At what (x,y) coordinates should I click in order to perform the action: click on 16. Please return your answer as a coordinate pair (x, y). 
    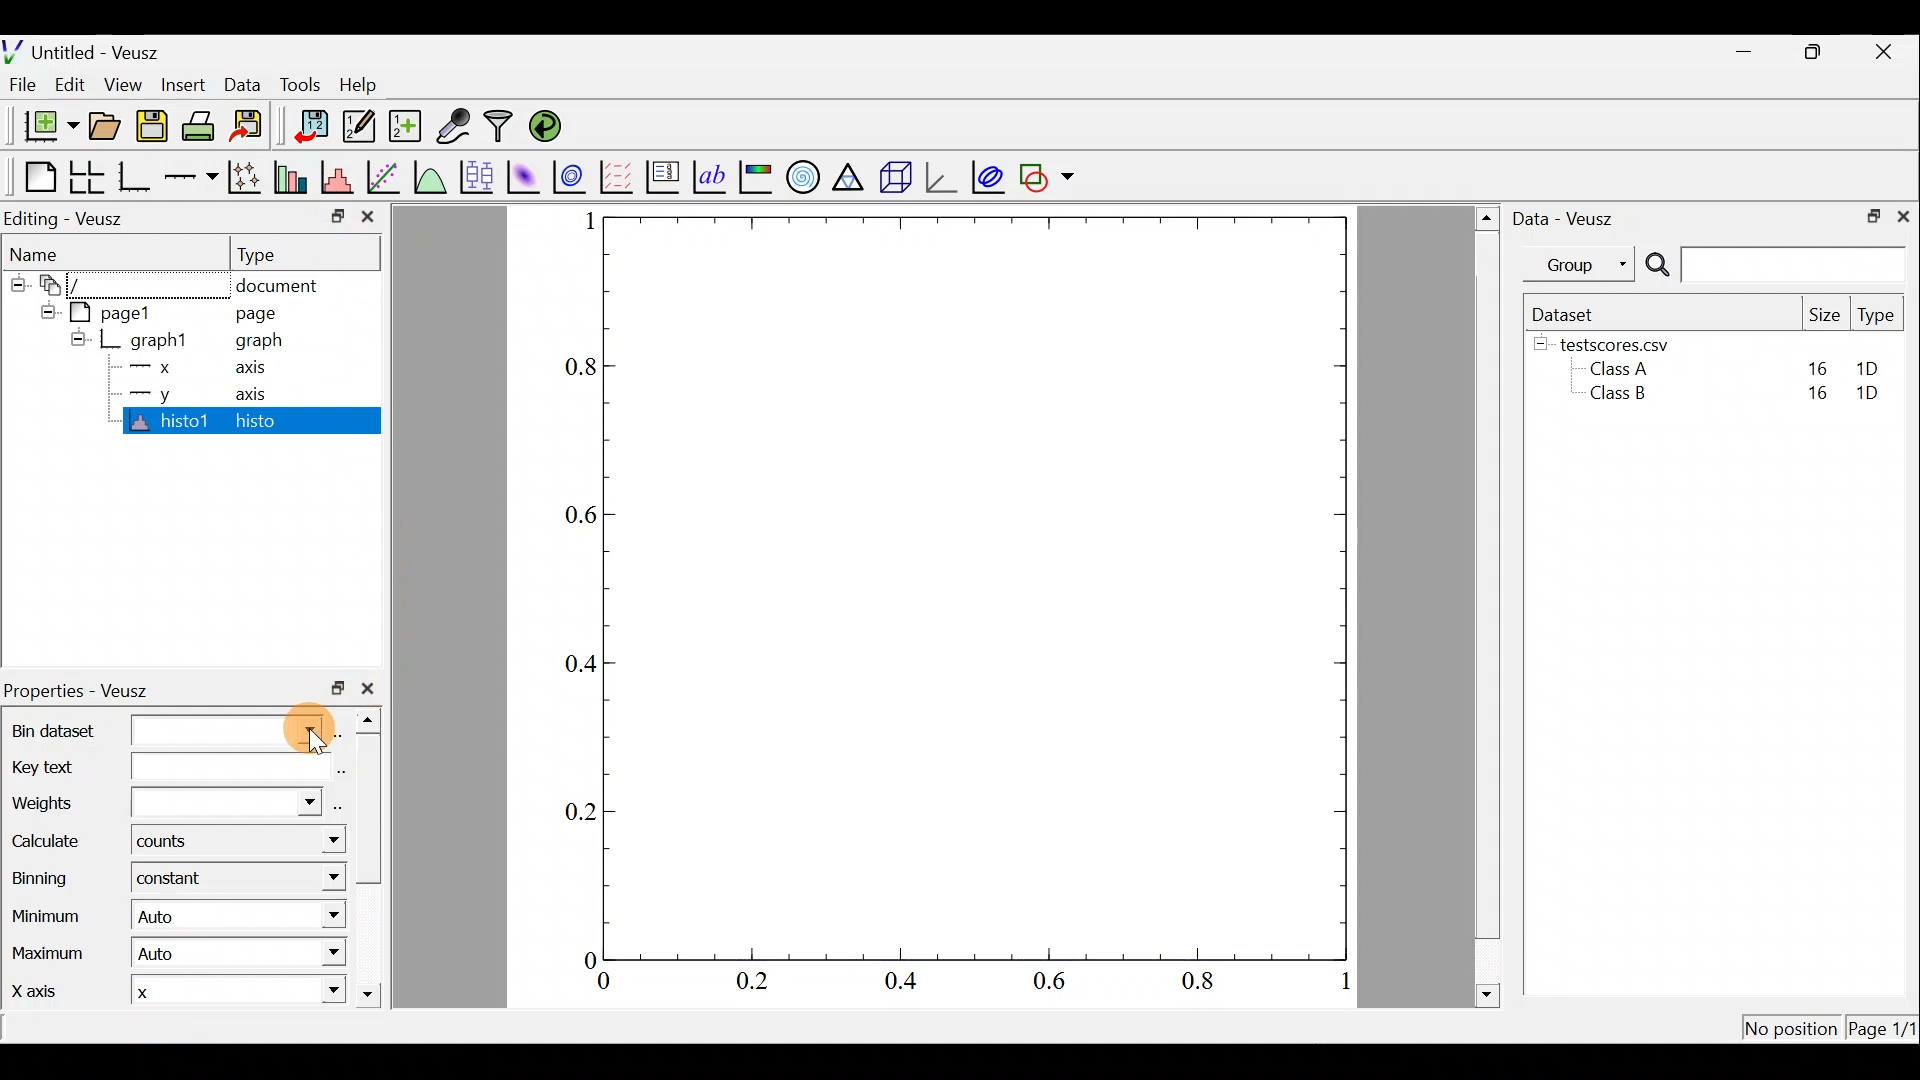
    Looking at the image, I should click on (1813, 398).